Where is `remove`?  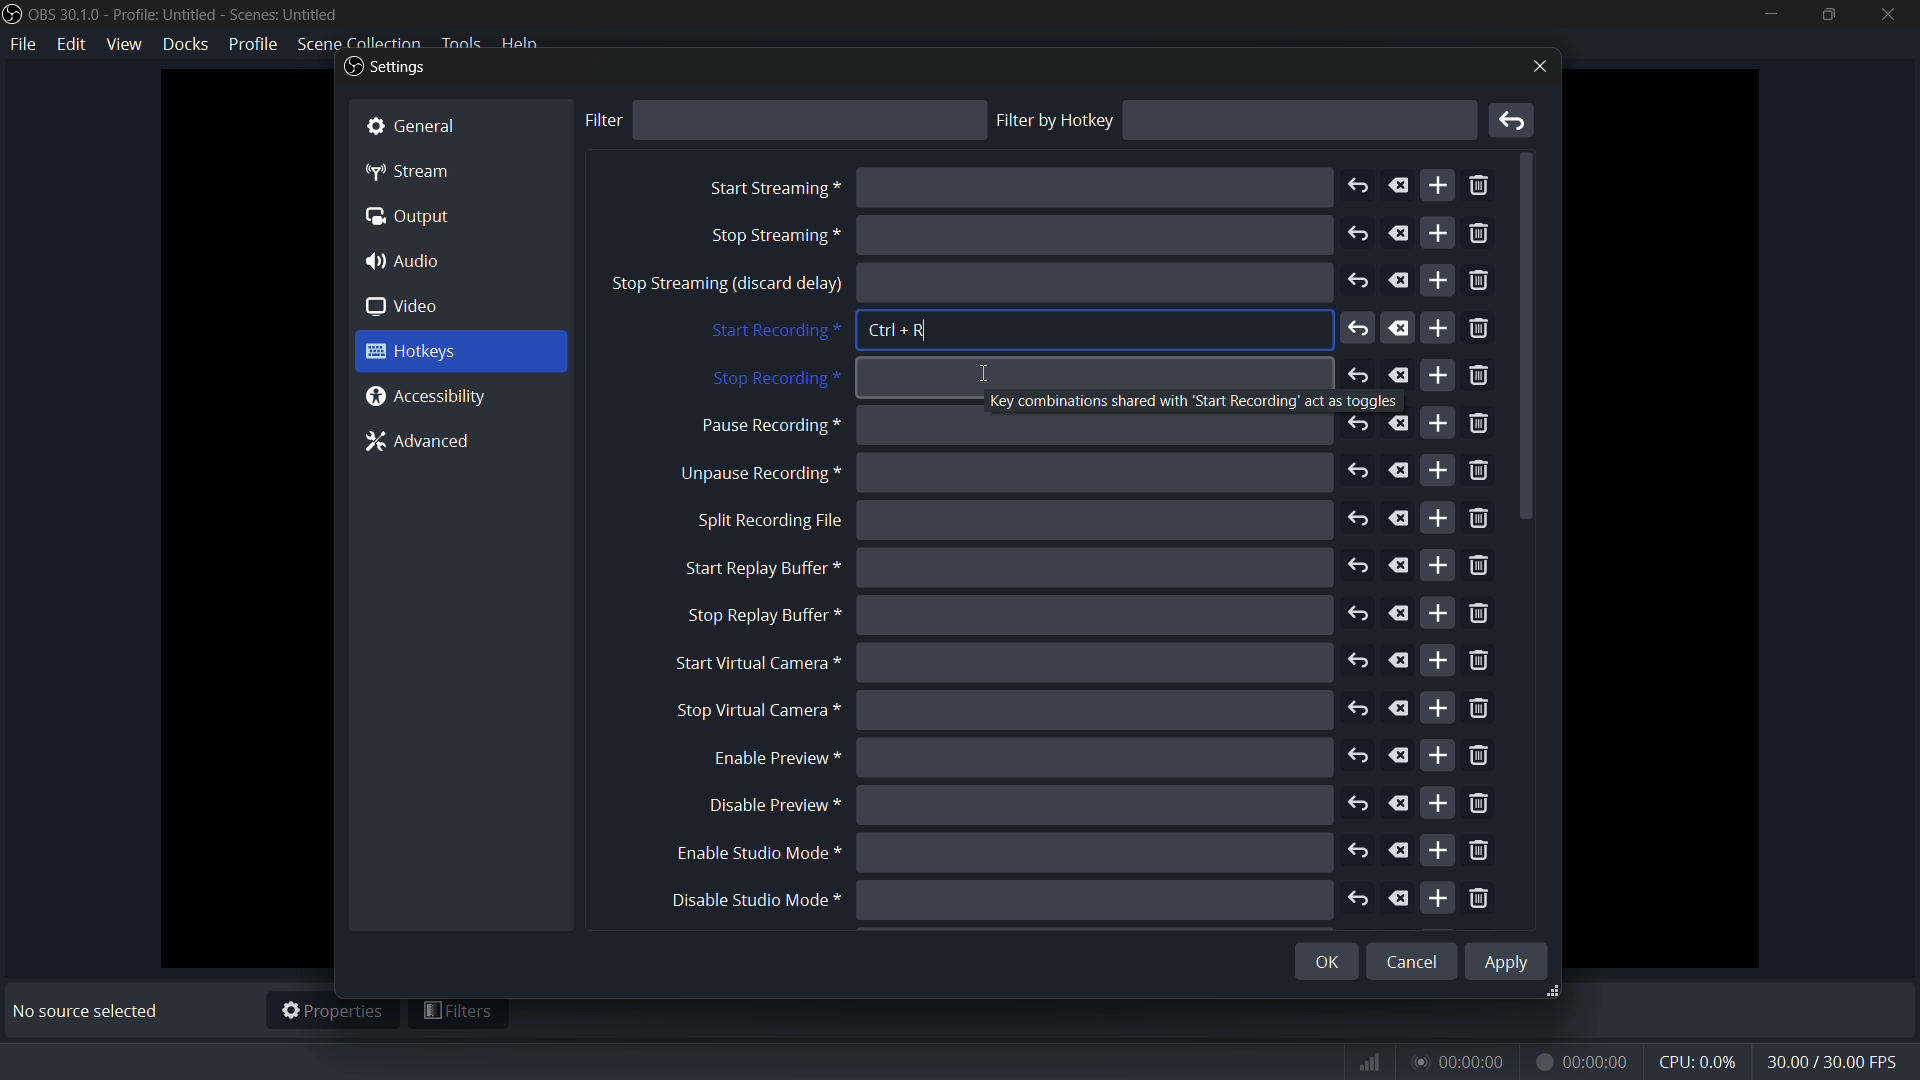 remove is located at coordinates (1481, 236).